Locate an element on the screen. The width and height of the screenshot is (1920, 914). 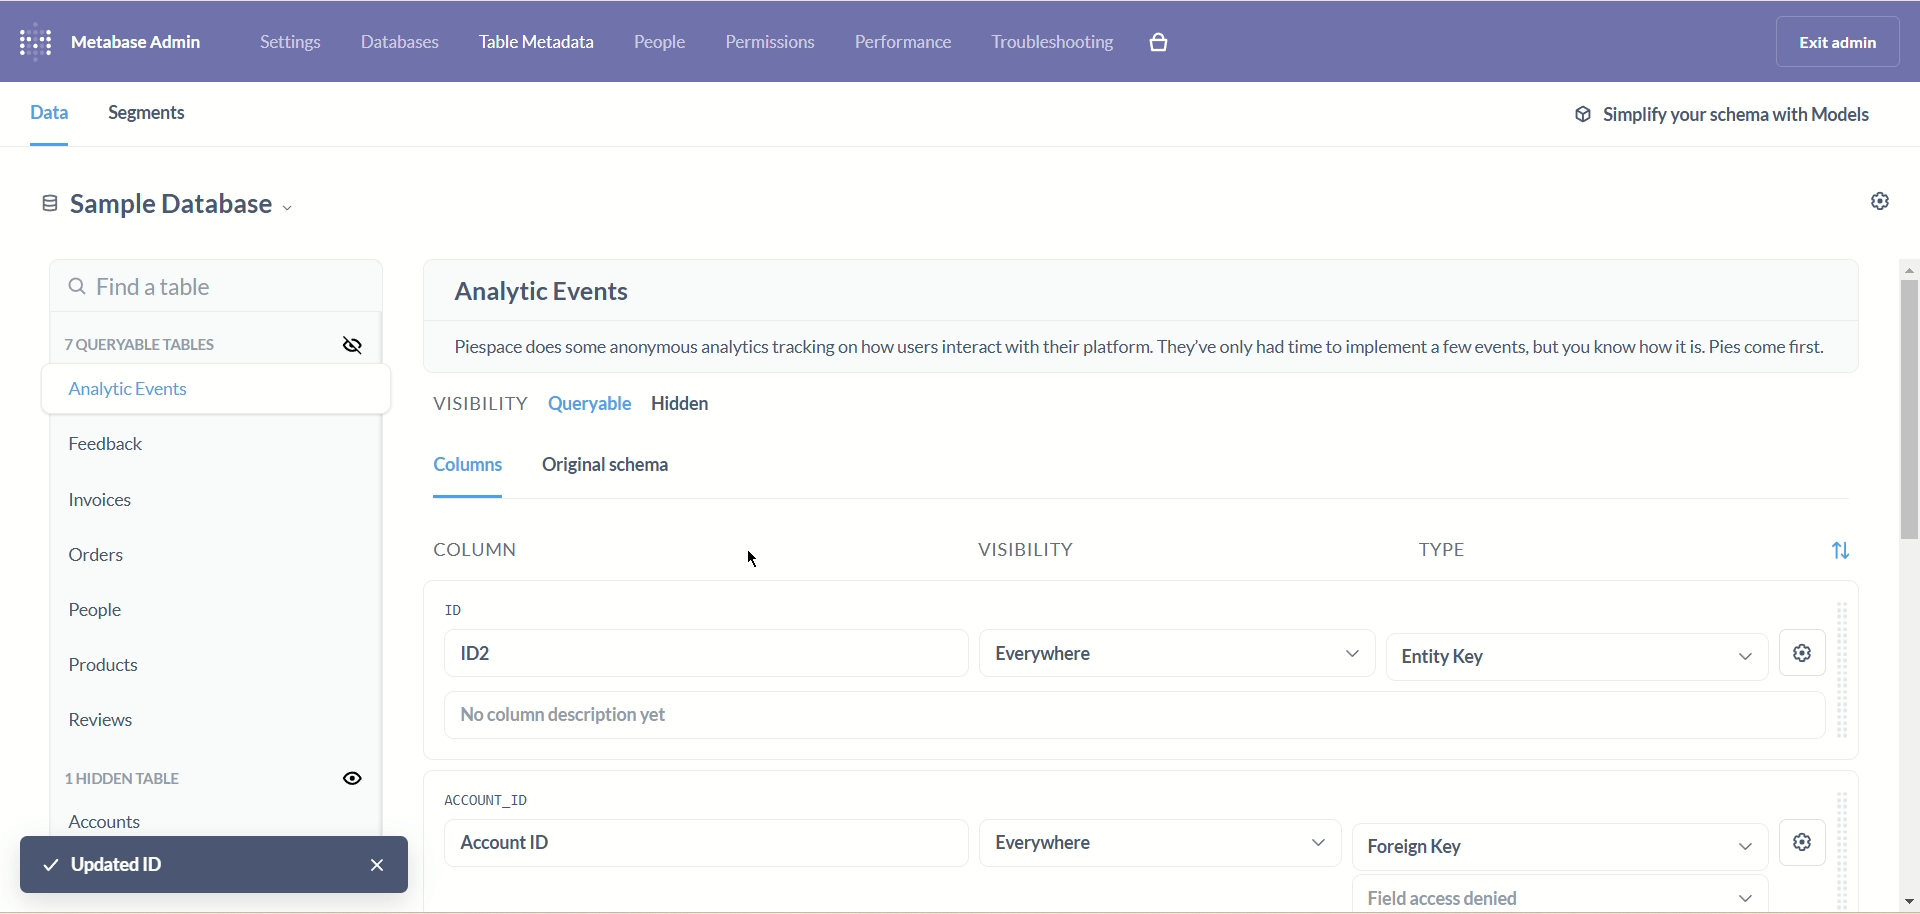
curosor is located at coordinates (753, 559).